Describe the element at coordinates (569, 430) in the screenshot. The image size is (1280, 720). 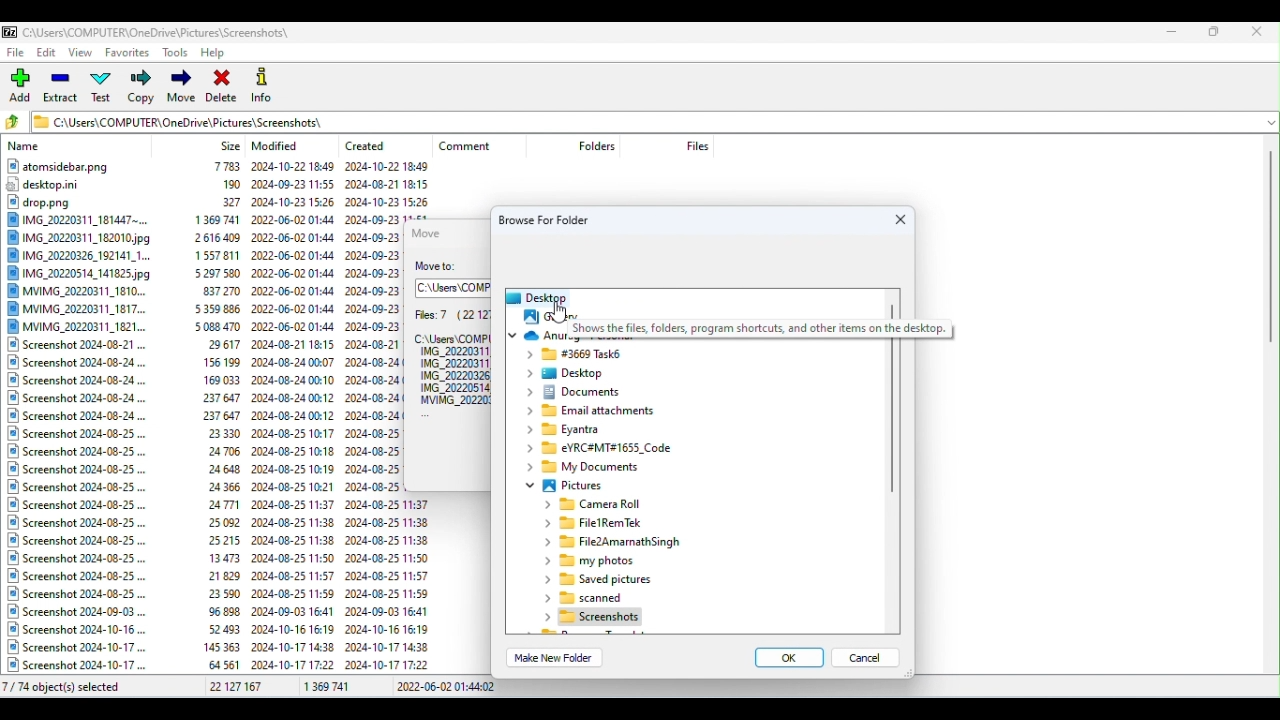
I see `Folder` at that location.